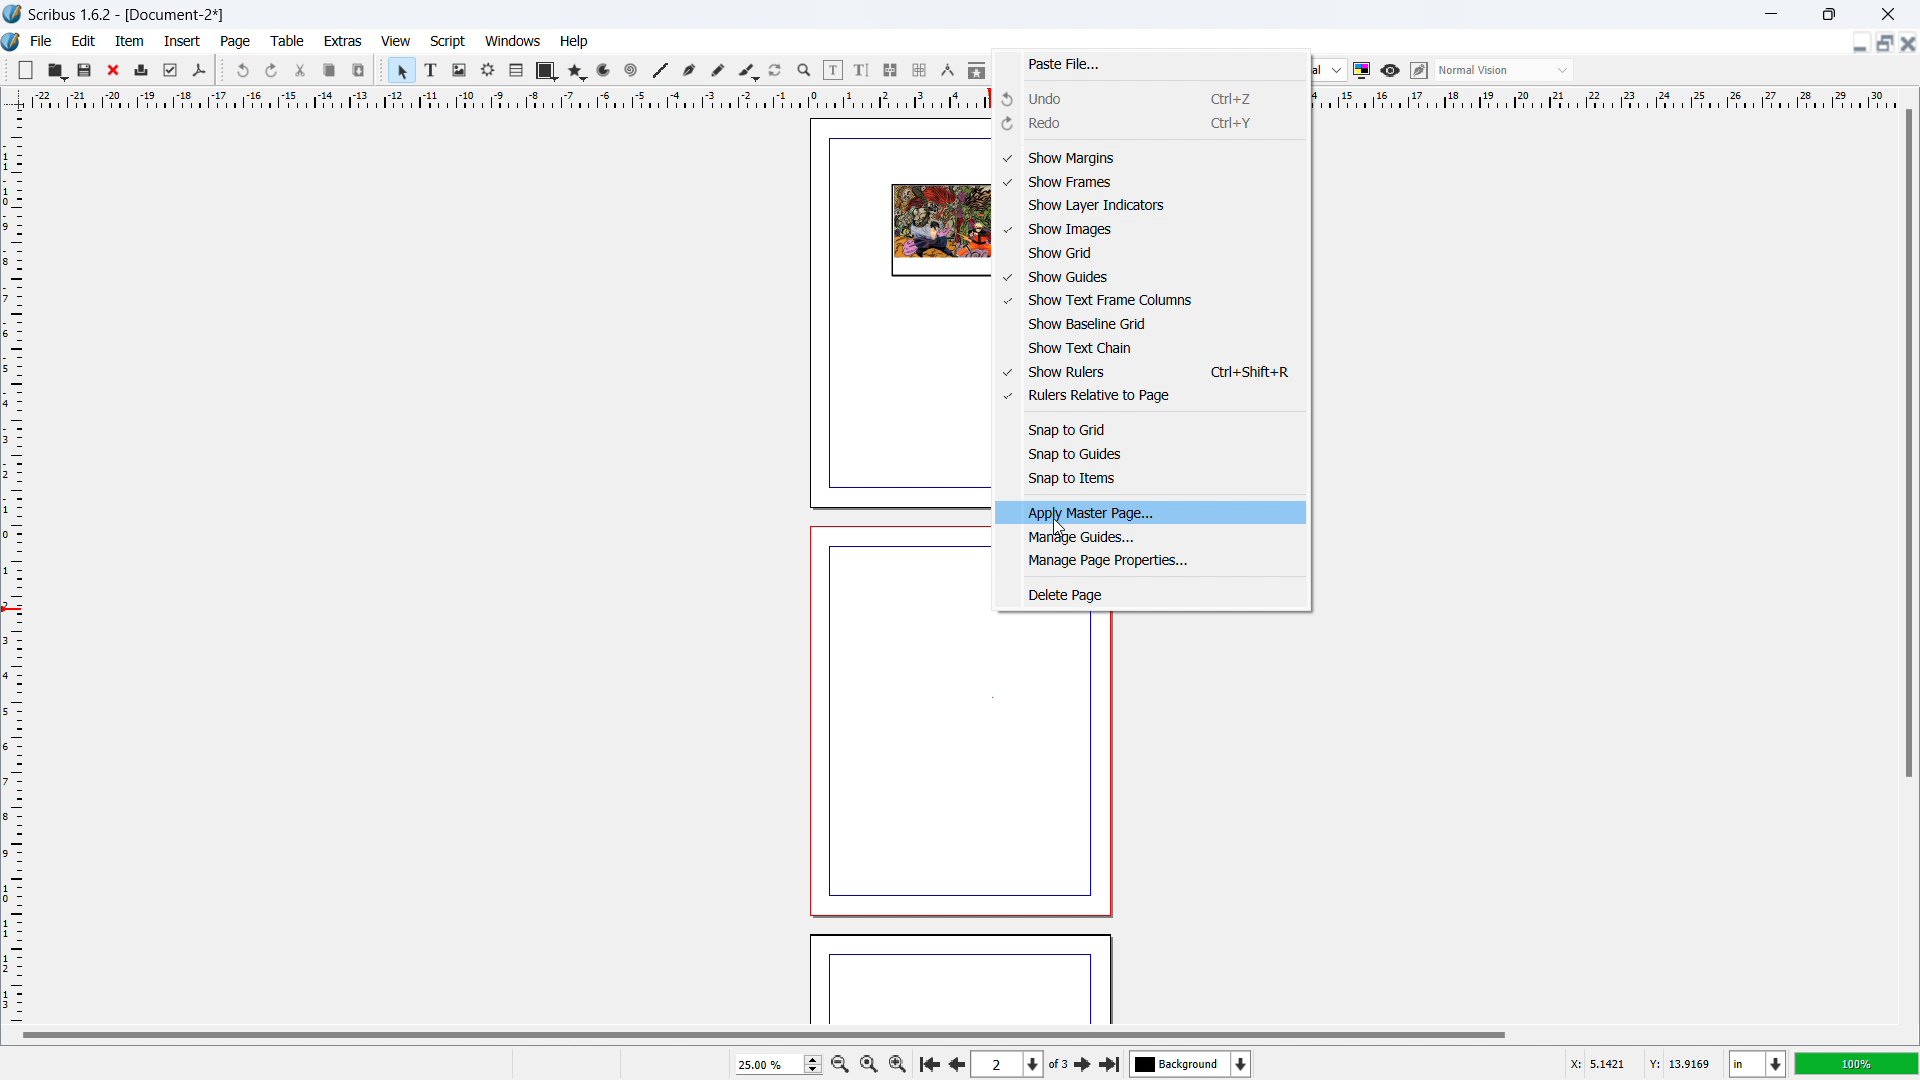 The image size is (1920, 1080). I want to click on paste, so click(359, 70).